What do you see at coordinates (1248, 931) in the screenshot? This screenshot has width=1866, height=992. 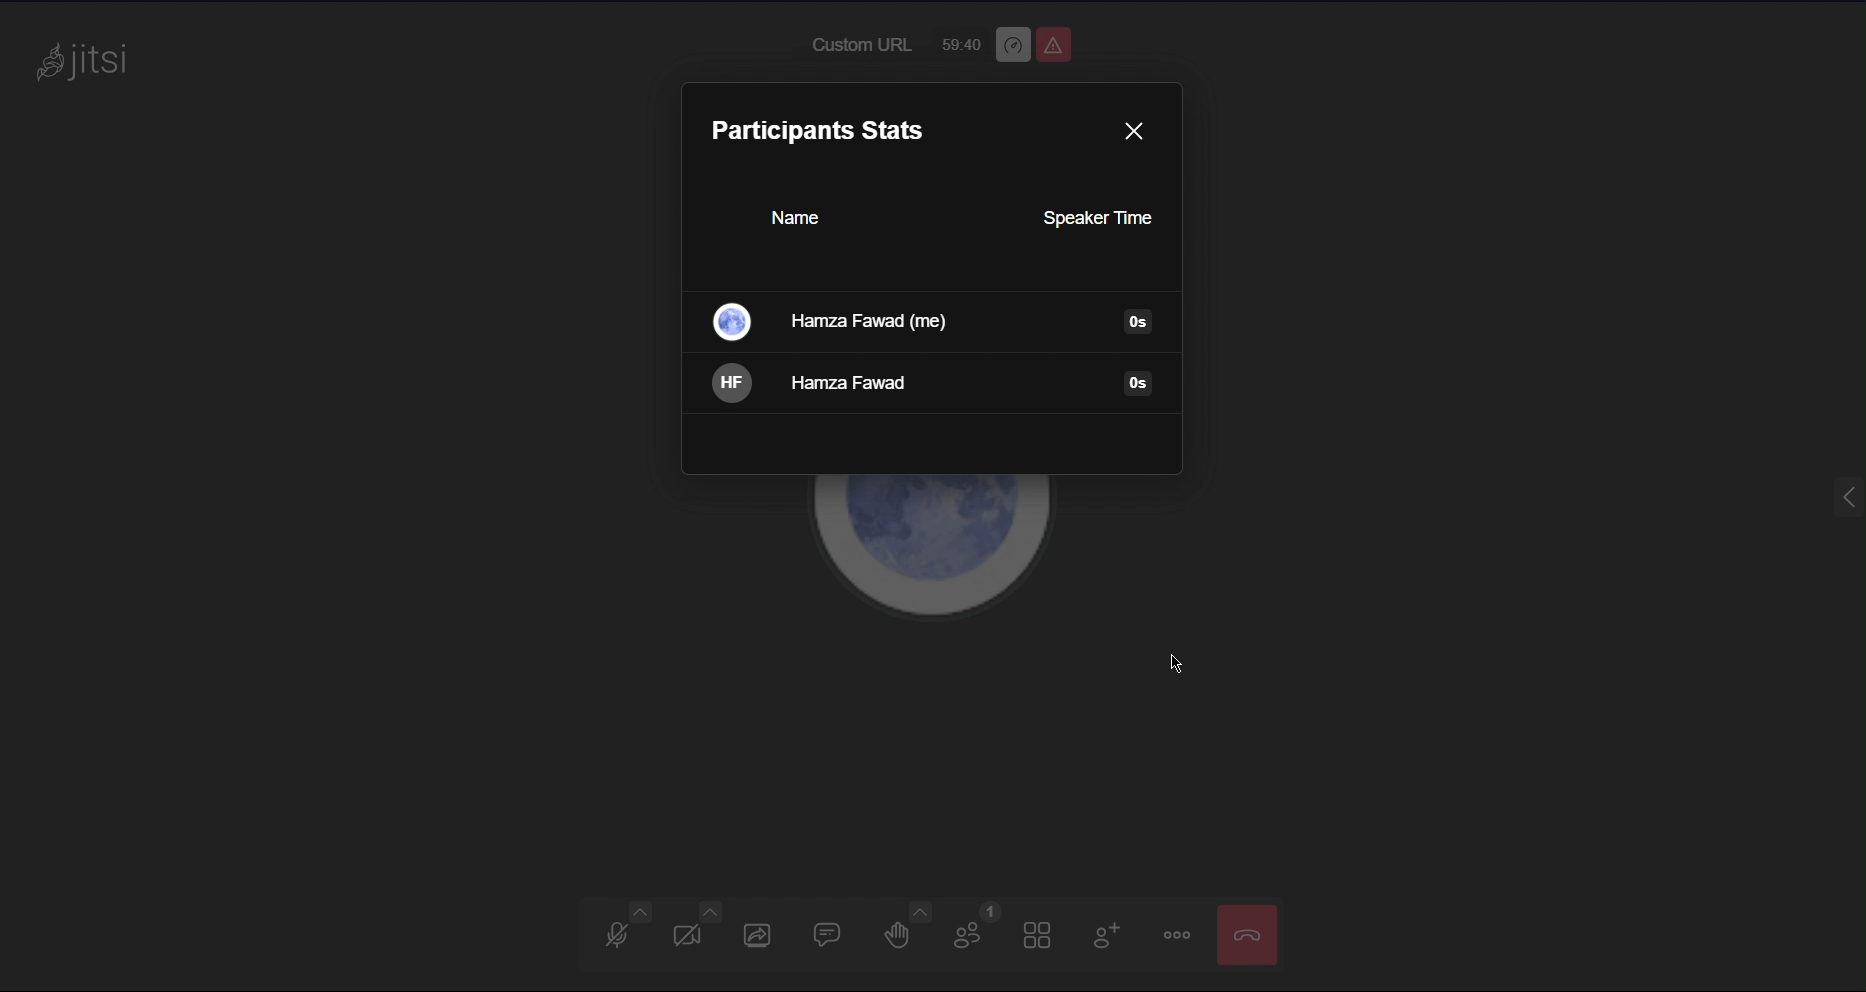 I see `End meeting` at bounding box center [1248, 931].